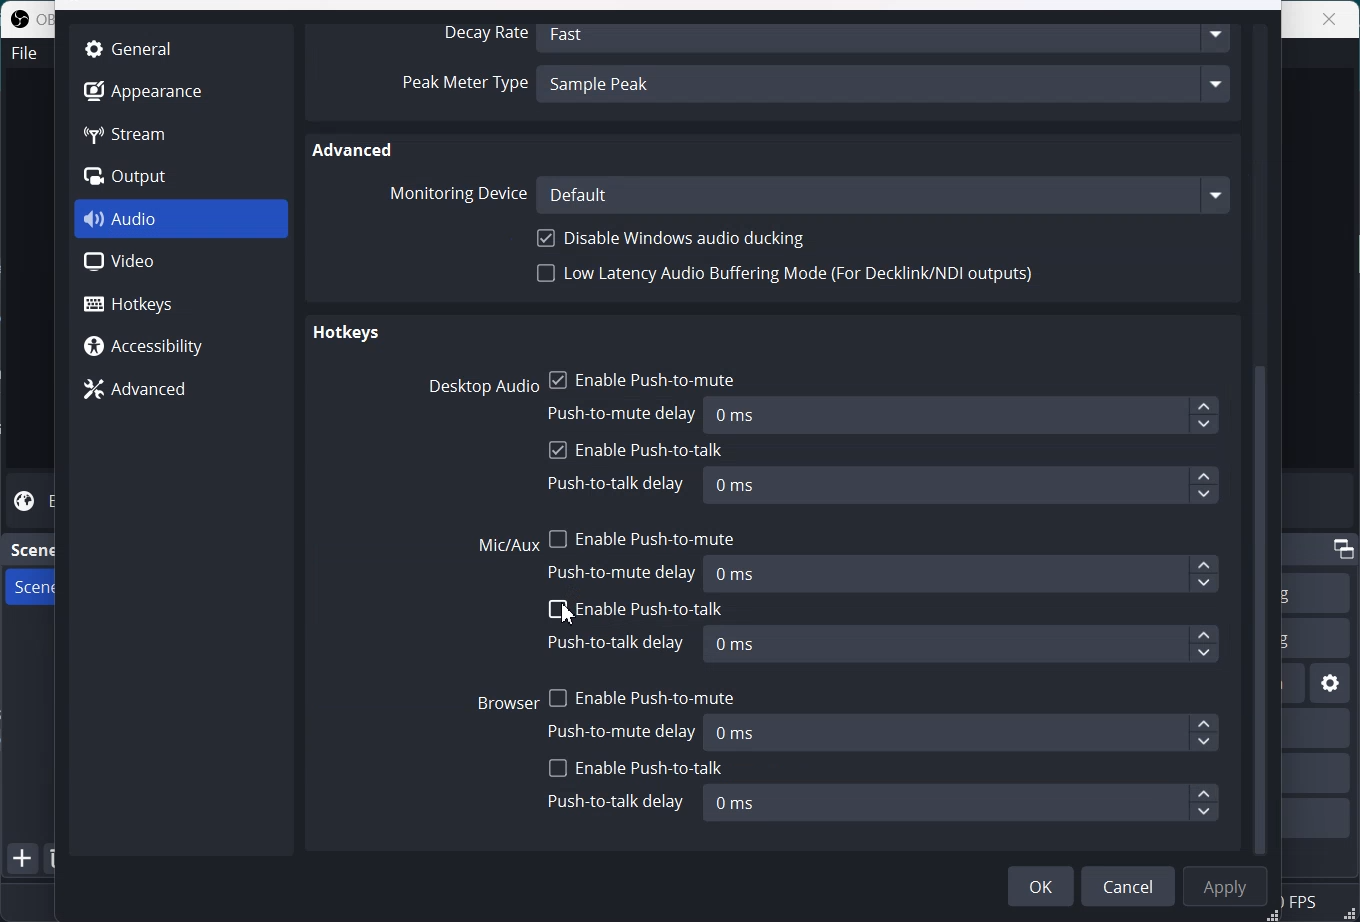 The width and height of the screenshot is (1360, 922). What do you see at coordinates (481, 34) in the screenshot?
I see `Decay Rate` at bounding box center [481, 34].